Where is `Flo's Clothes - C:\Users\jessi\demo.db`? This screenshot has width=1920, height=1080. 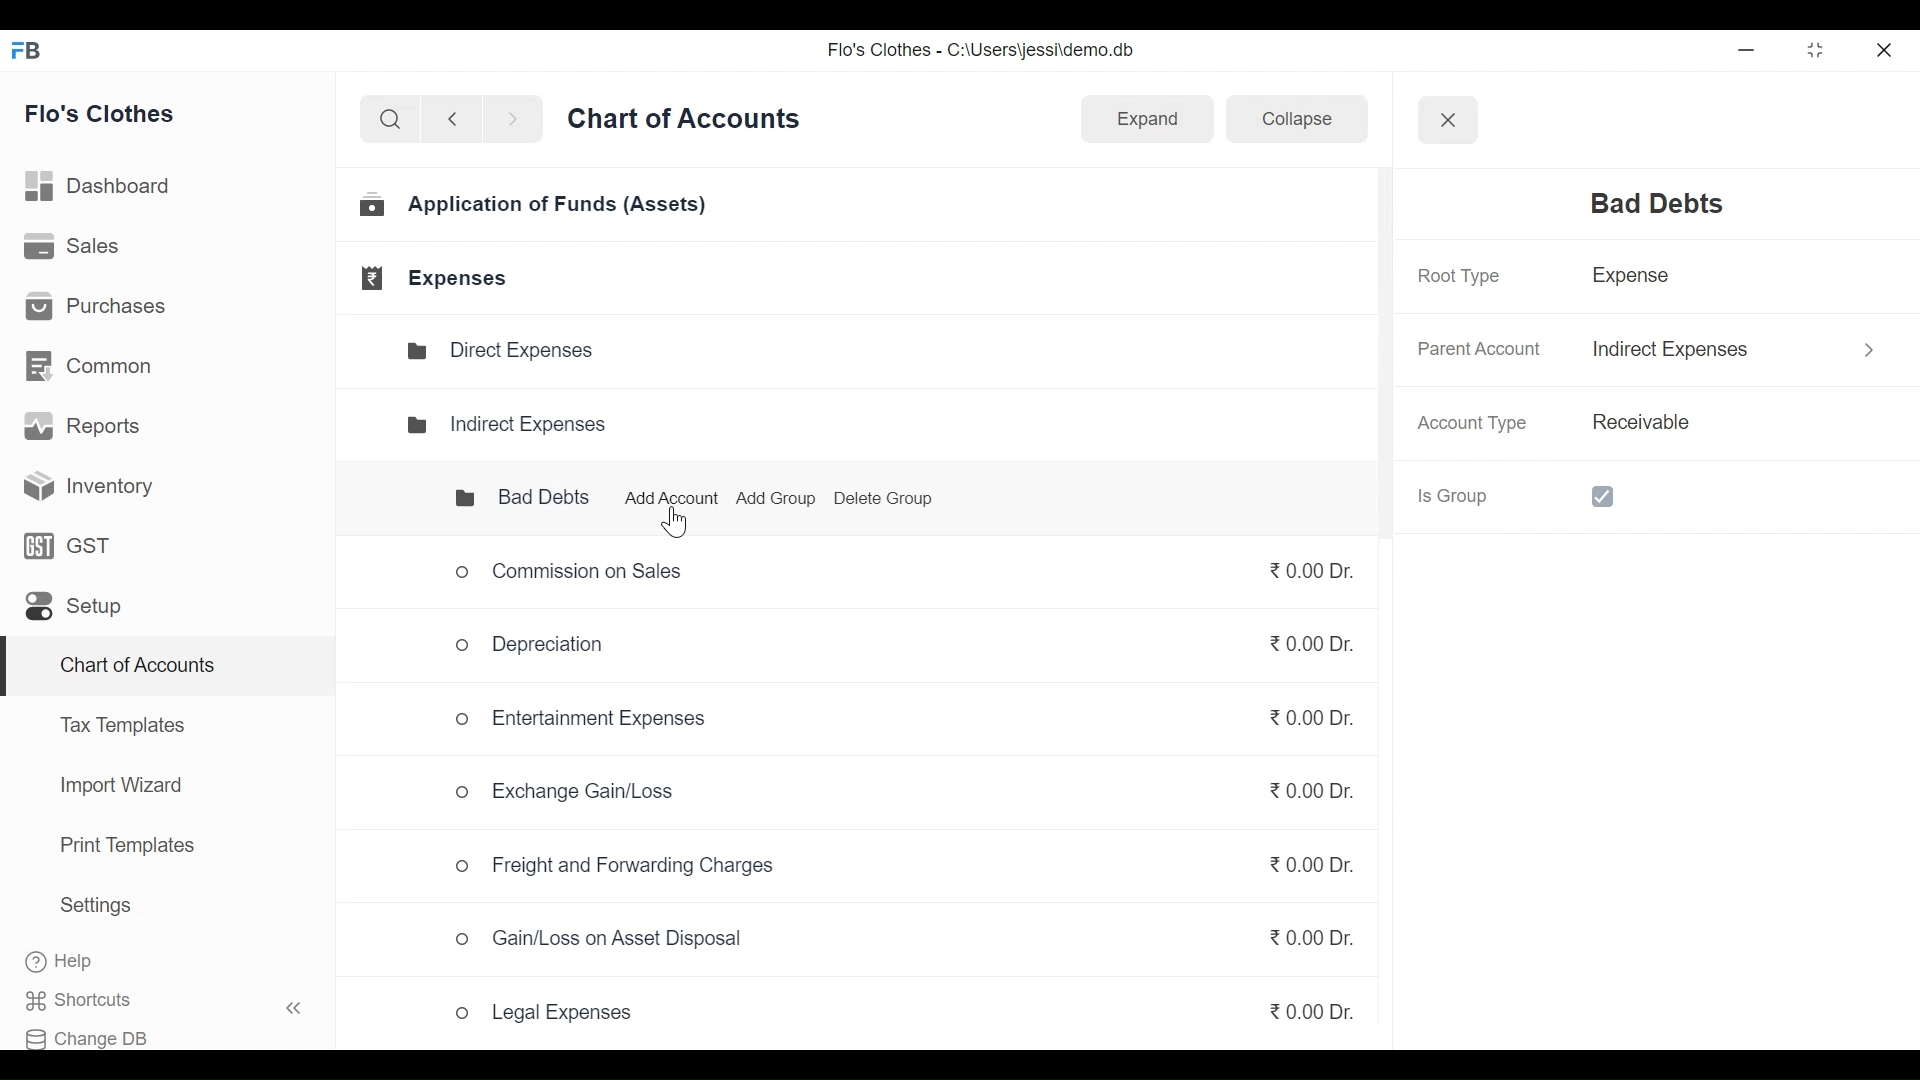
Flo's Clothes - C:\Users\jessi\demo.db is located at coordinates (984, 54).